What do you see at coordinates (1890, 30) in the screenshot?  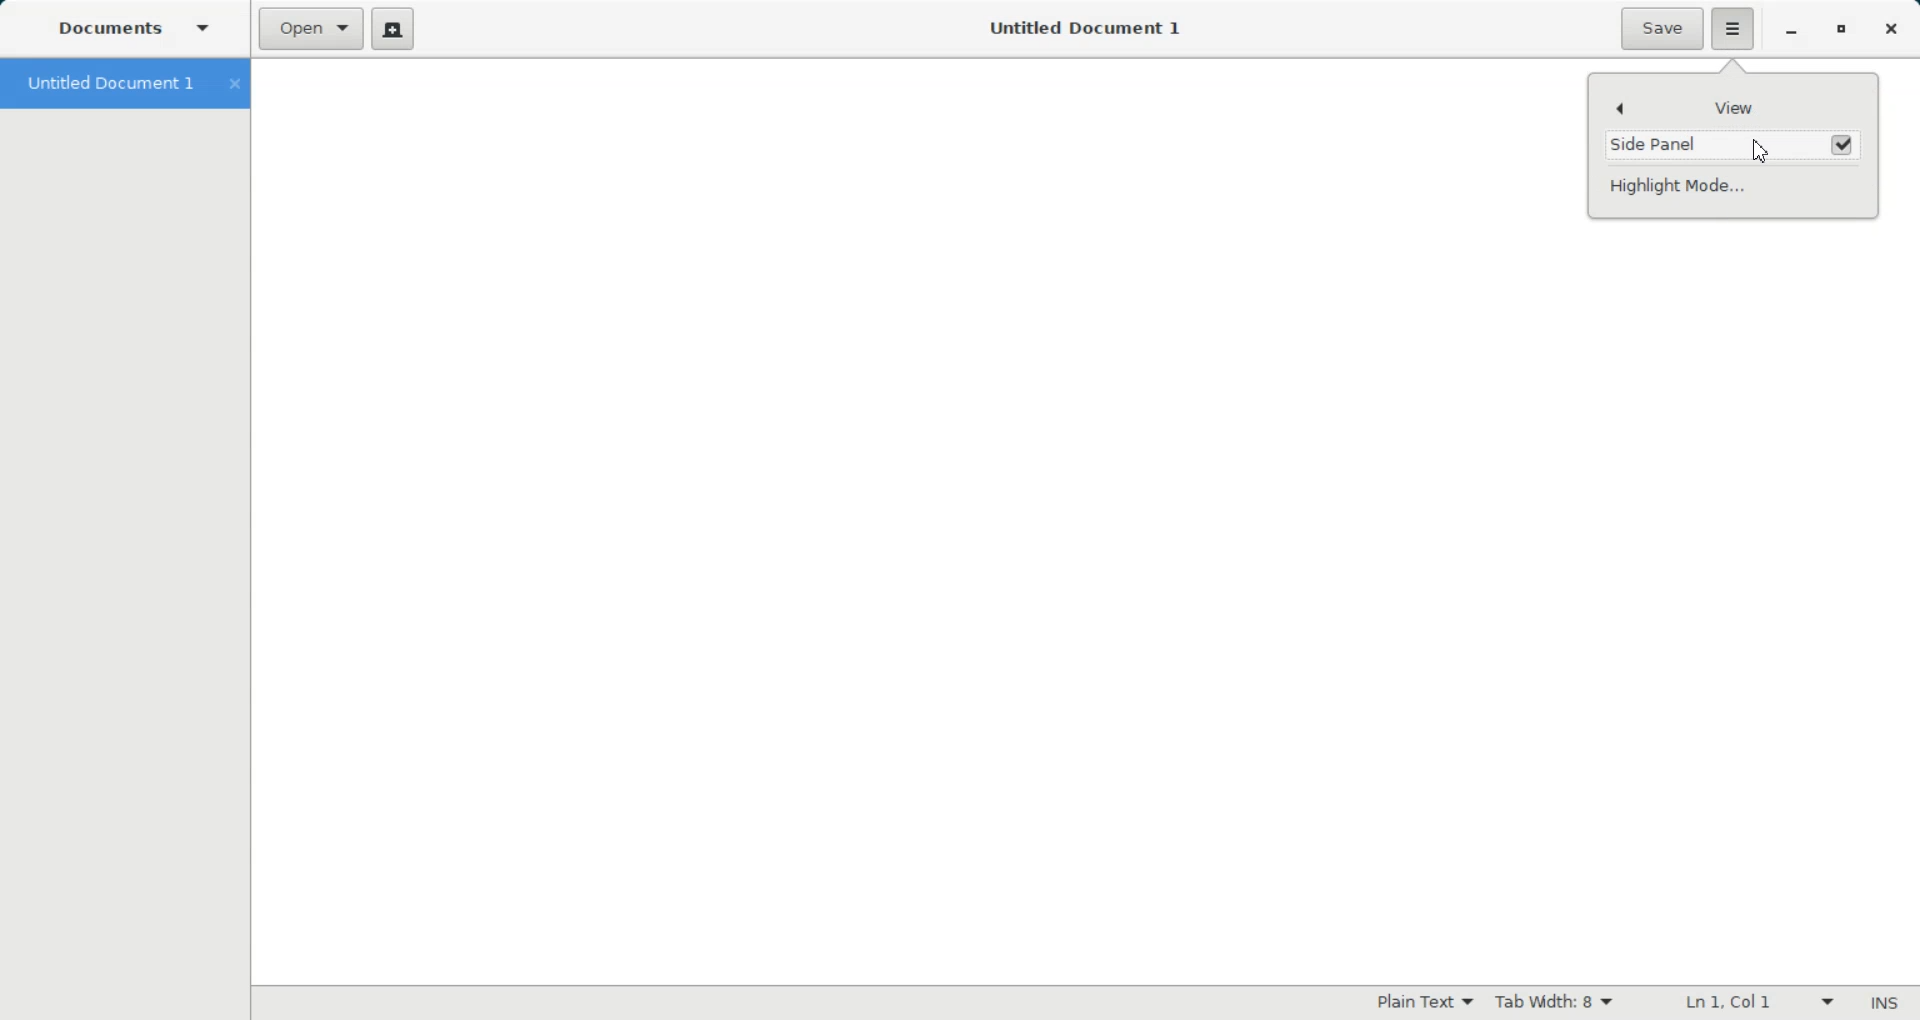 I see `Close` at bounding box center [1890, 30].